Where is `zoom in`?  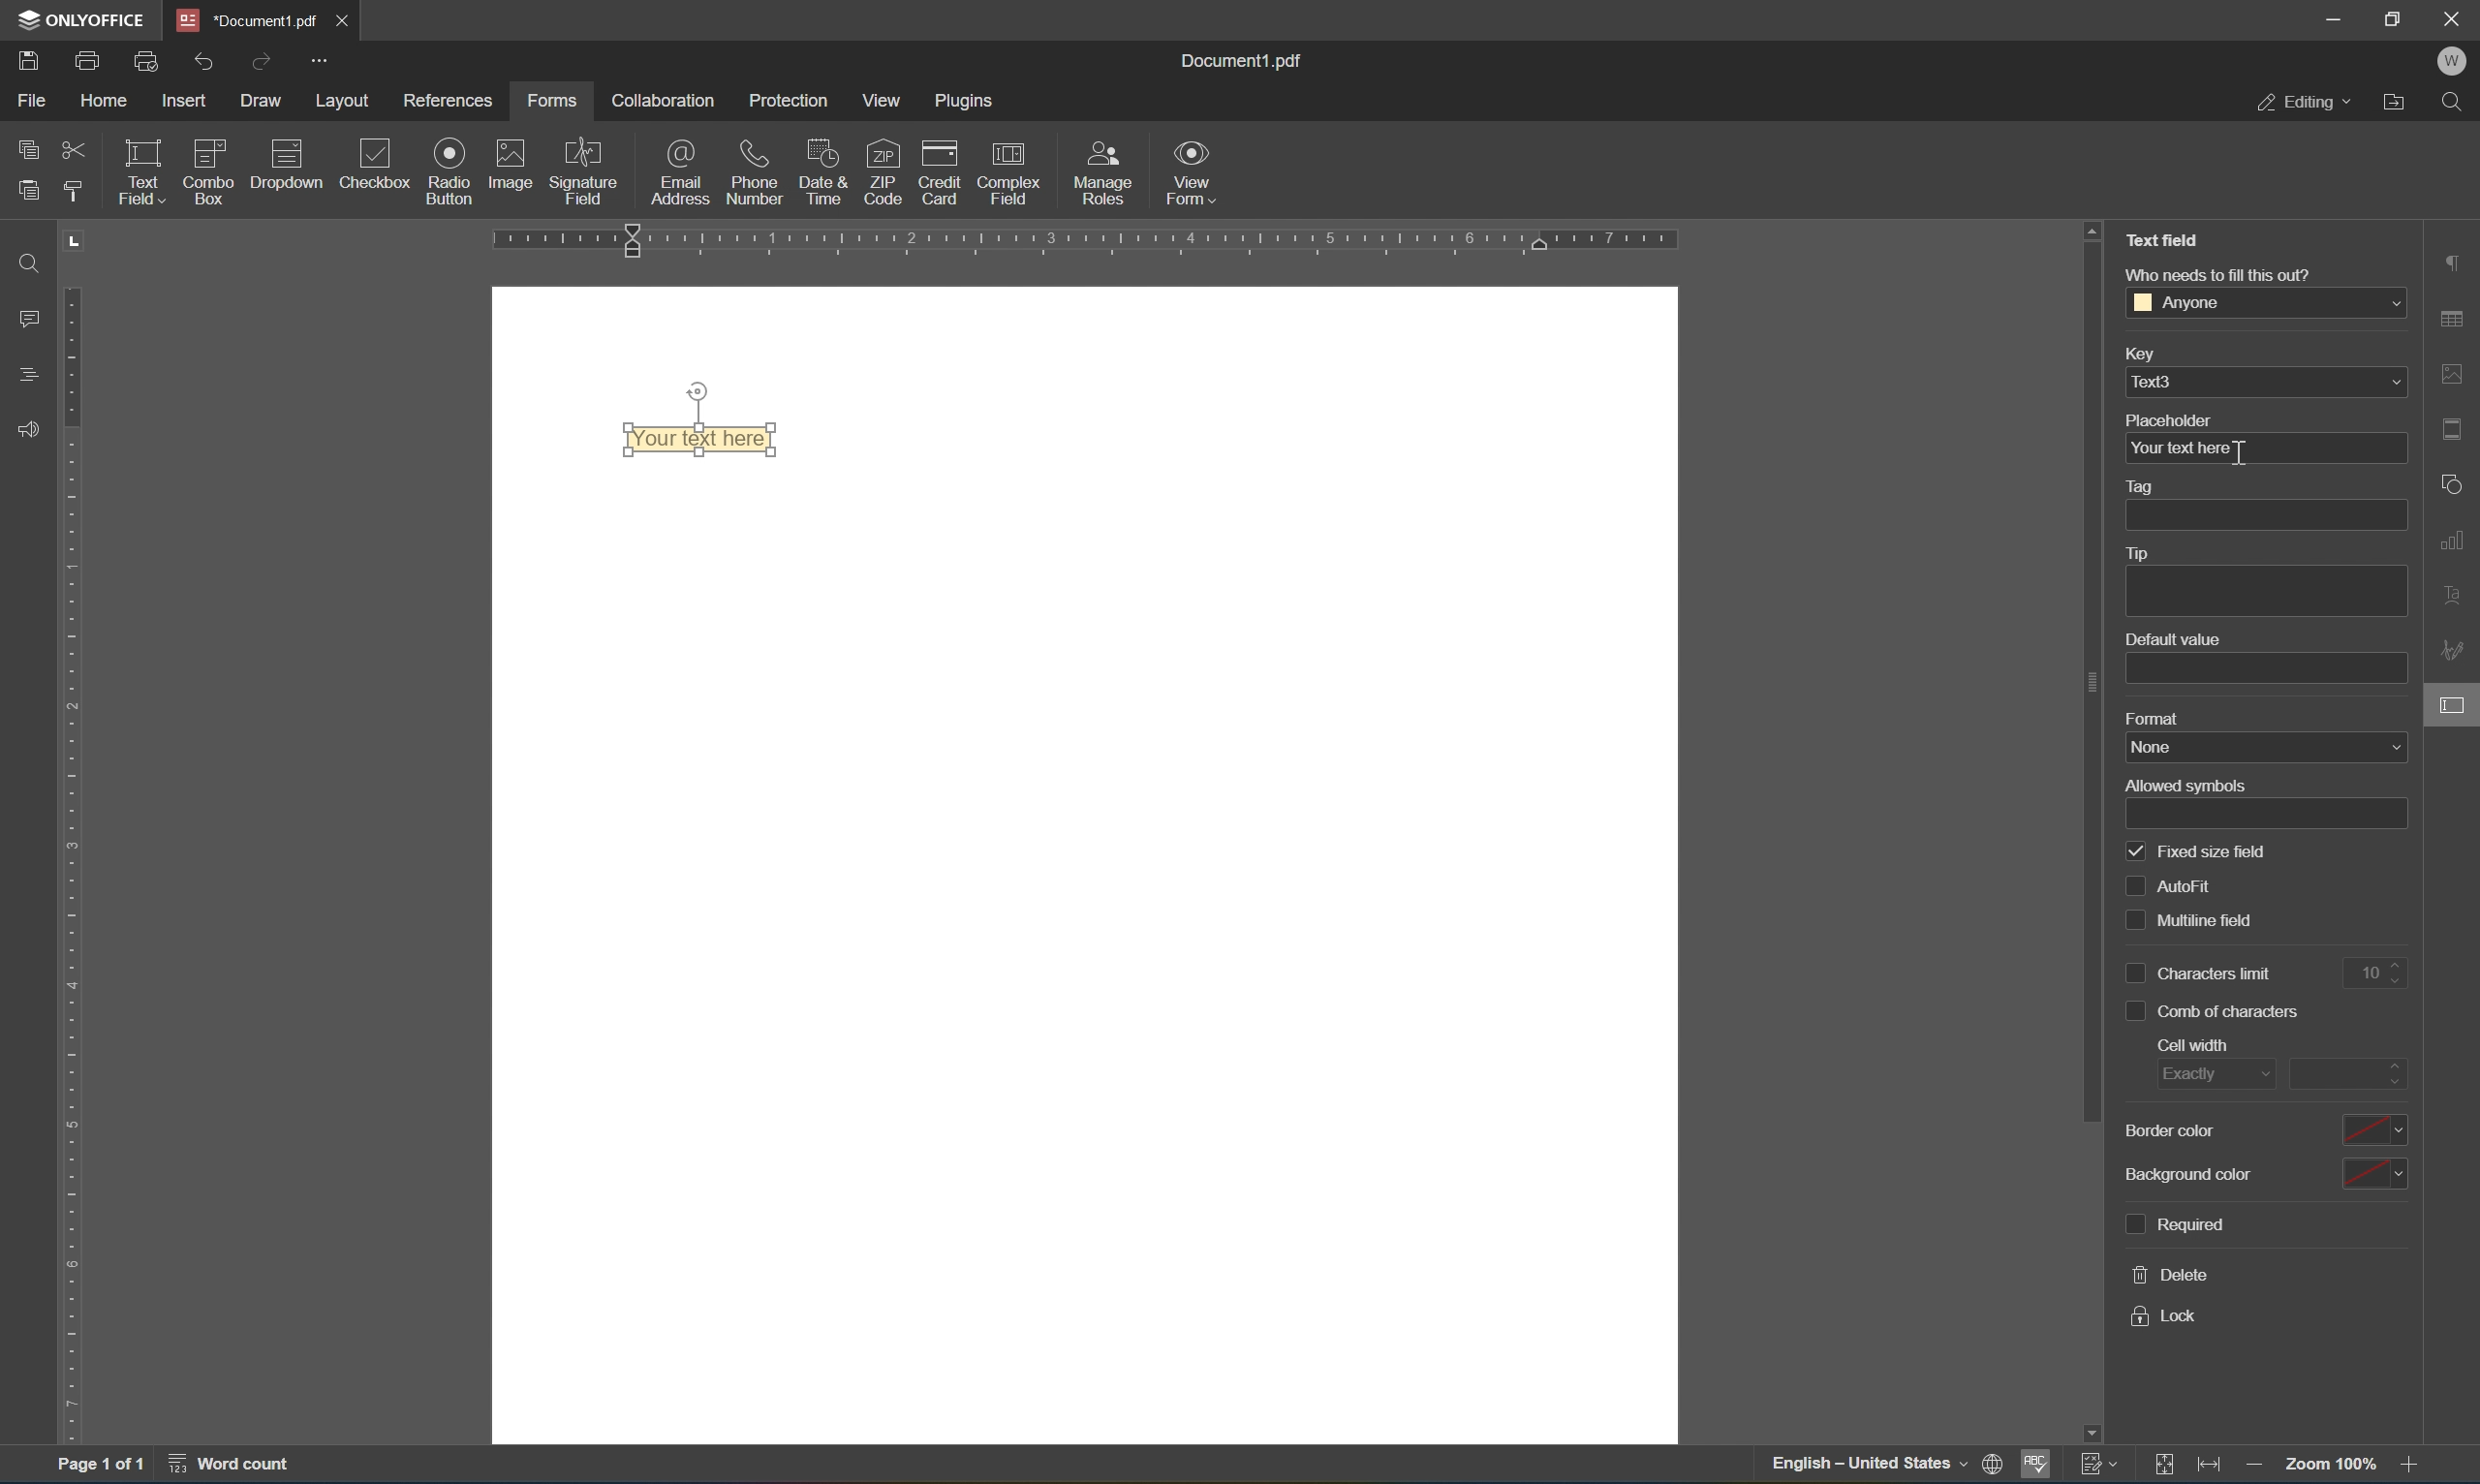
zoom in is located at coordinates (2418, 1469).